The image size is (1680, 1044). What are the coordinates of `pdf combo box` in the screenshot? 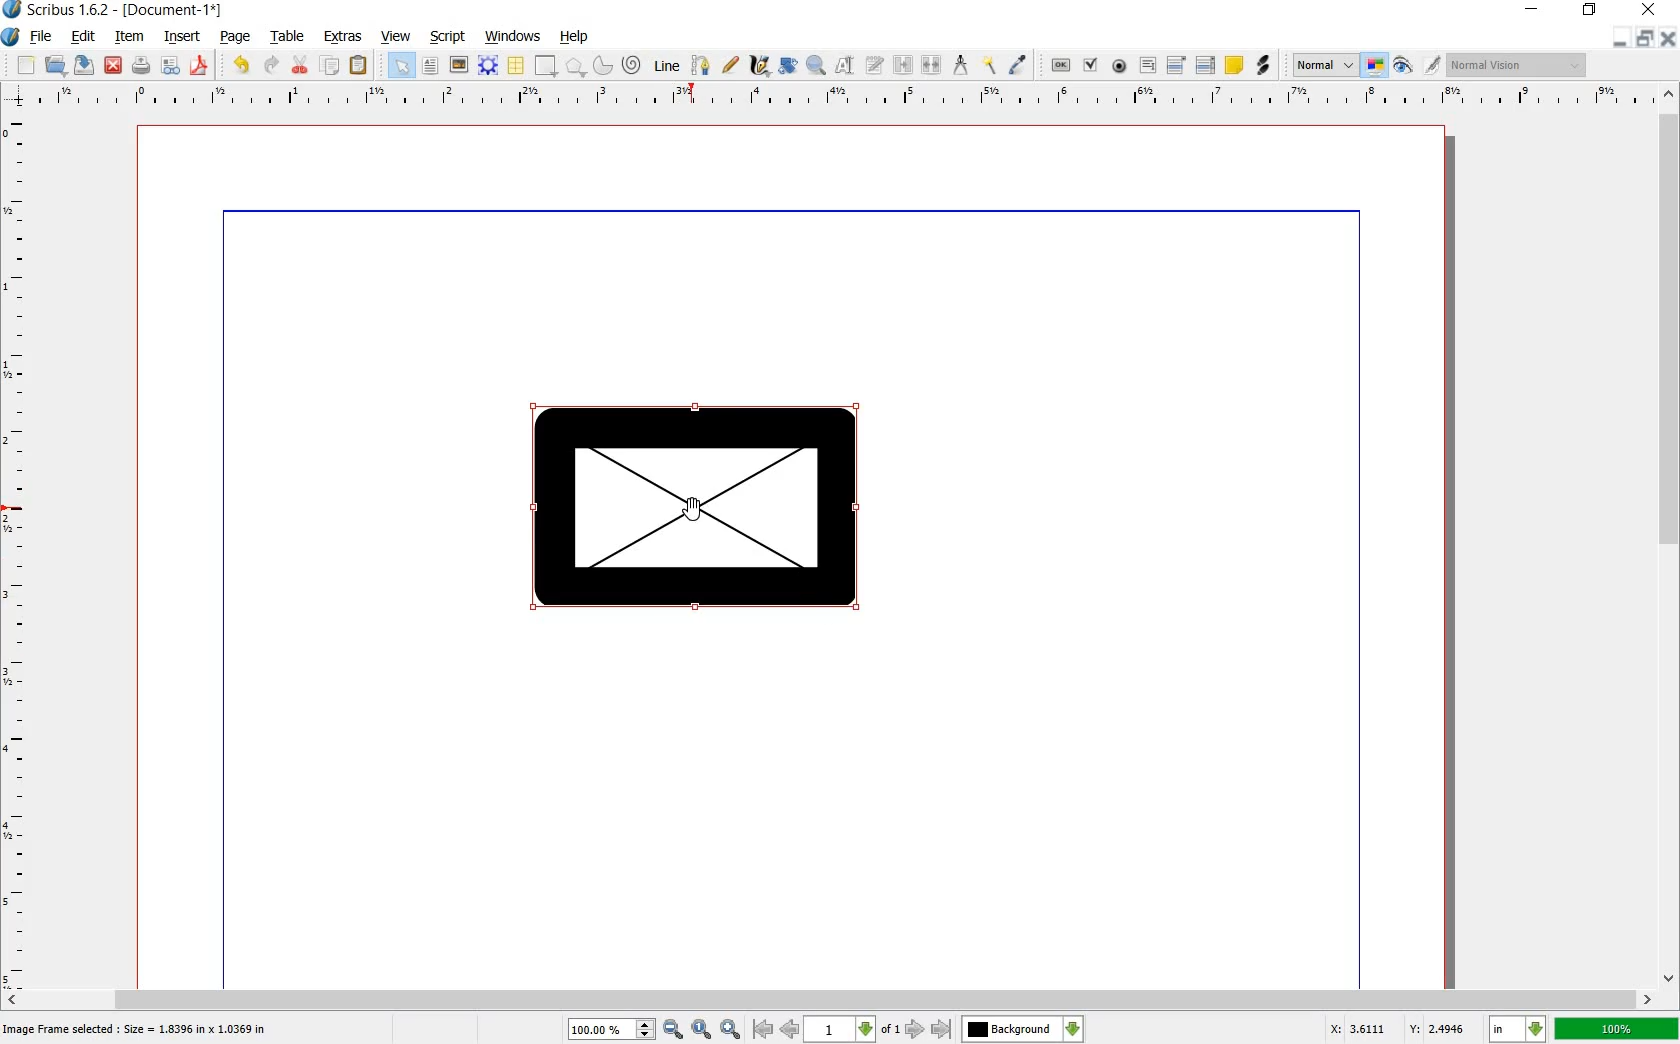 It's located at (1176, 66).